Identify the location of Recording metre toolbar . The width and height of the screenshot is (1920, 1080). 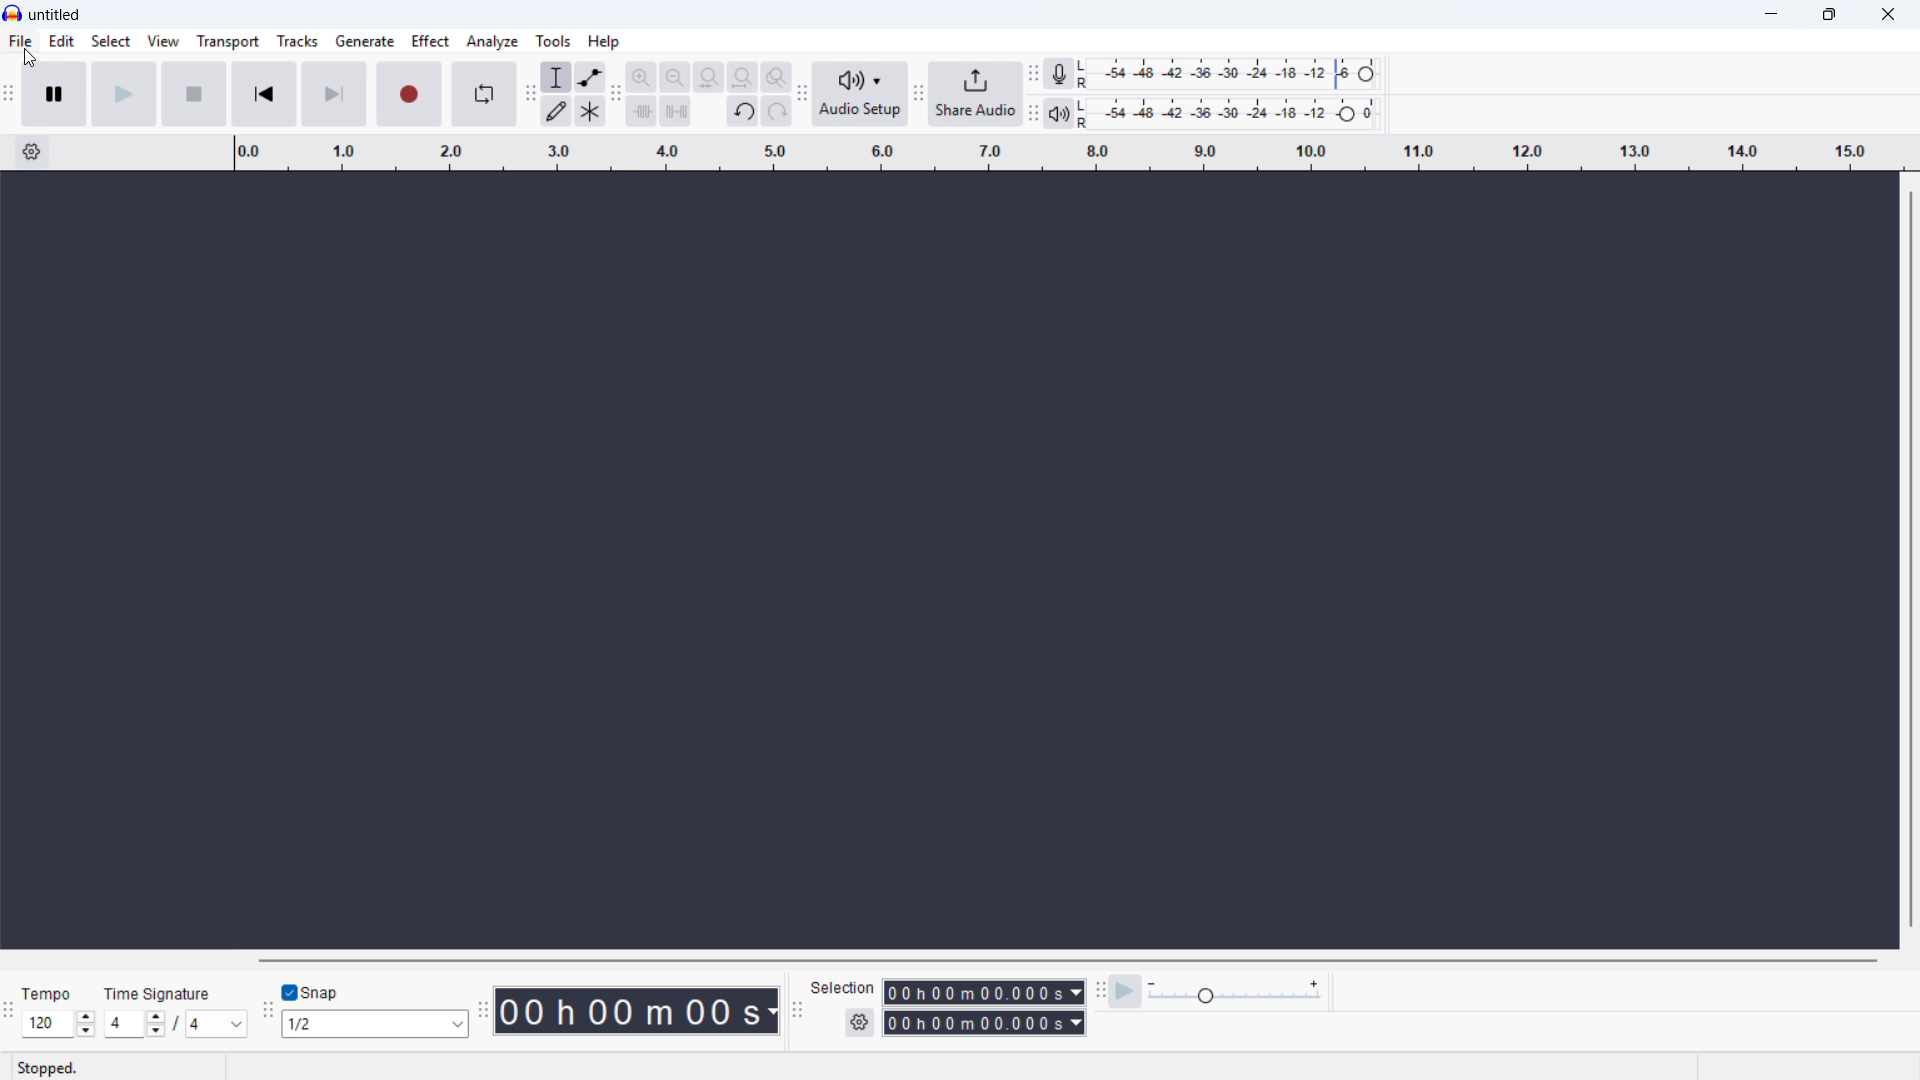
(1034, 74).